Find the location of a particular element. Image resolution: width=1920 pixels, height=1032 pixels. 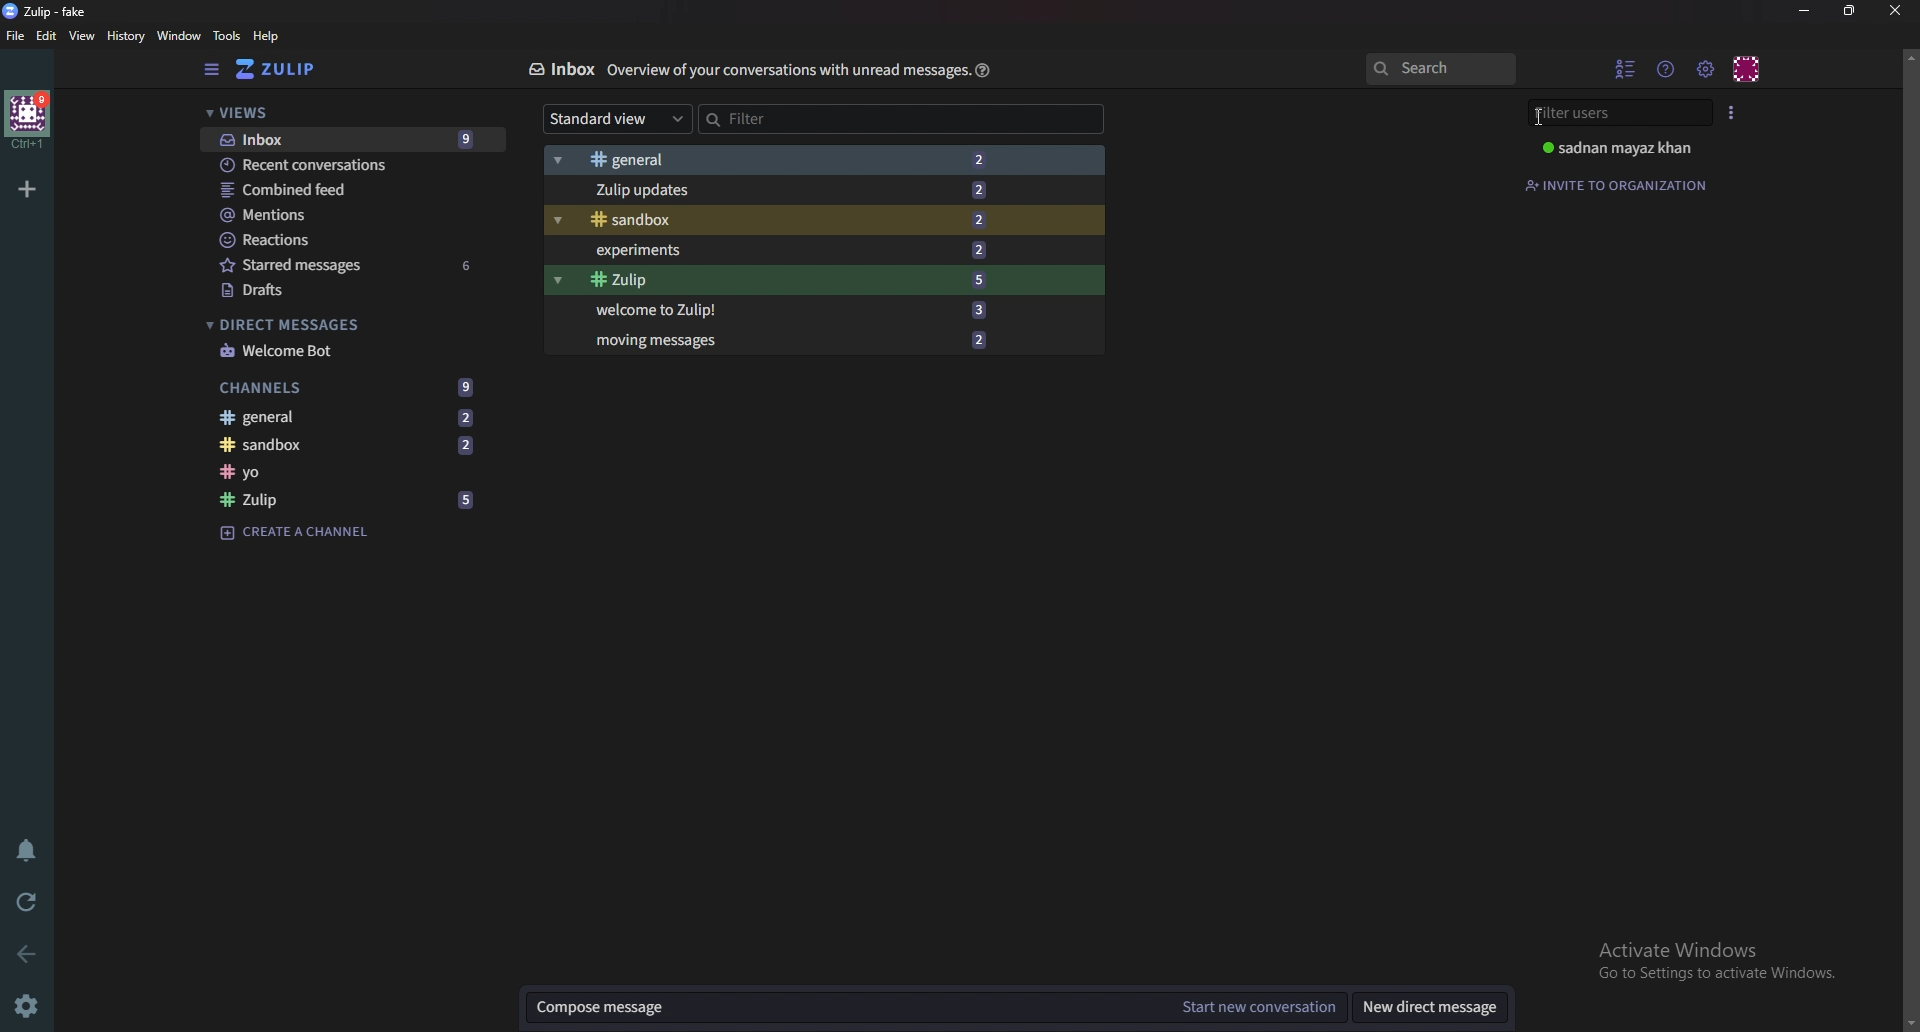

Sandbox is located at coordinates (790, 219).